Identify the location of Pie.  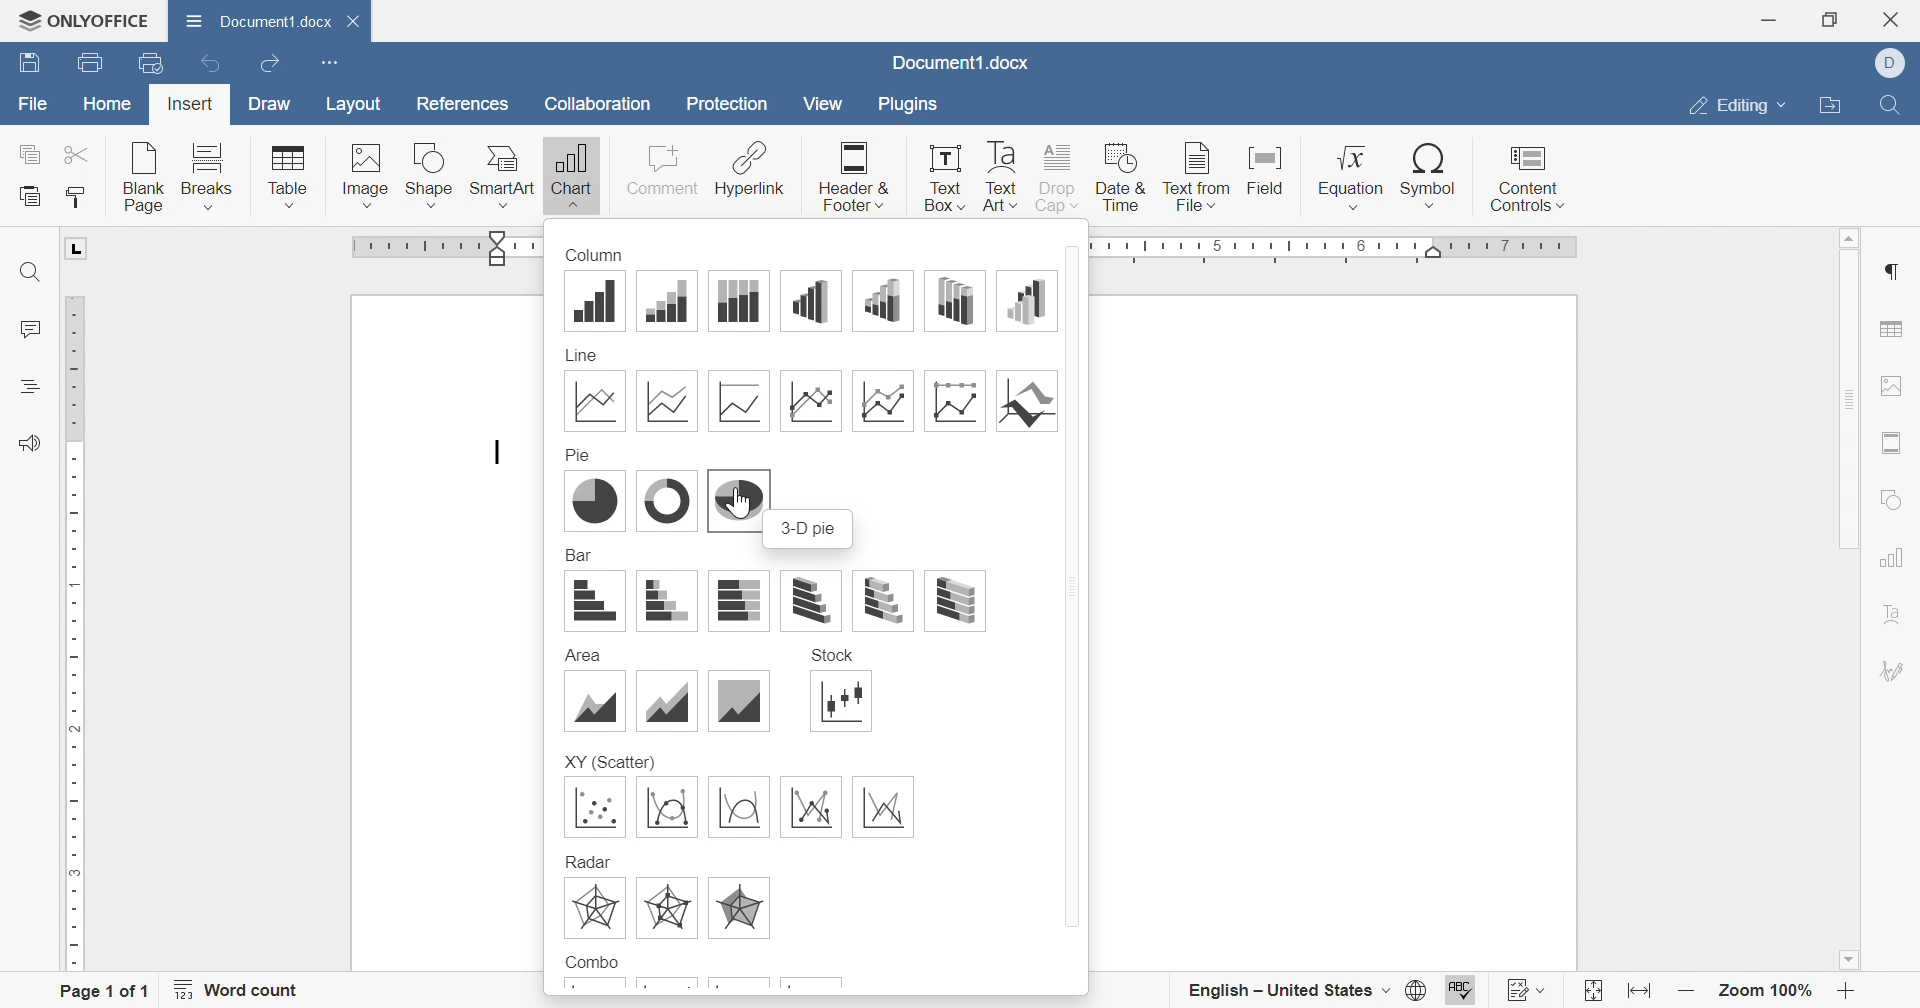
(580, 454).